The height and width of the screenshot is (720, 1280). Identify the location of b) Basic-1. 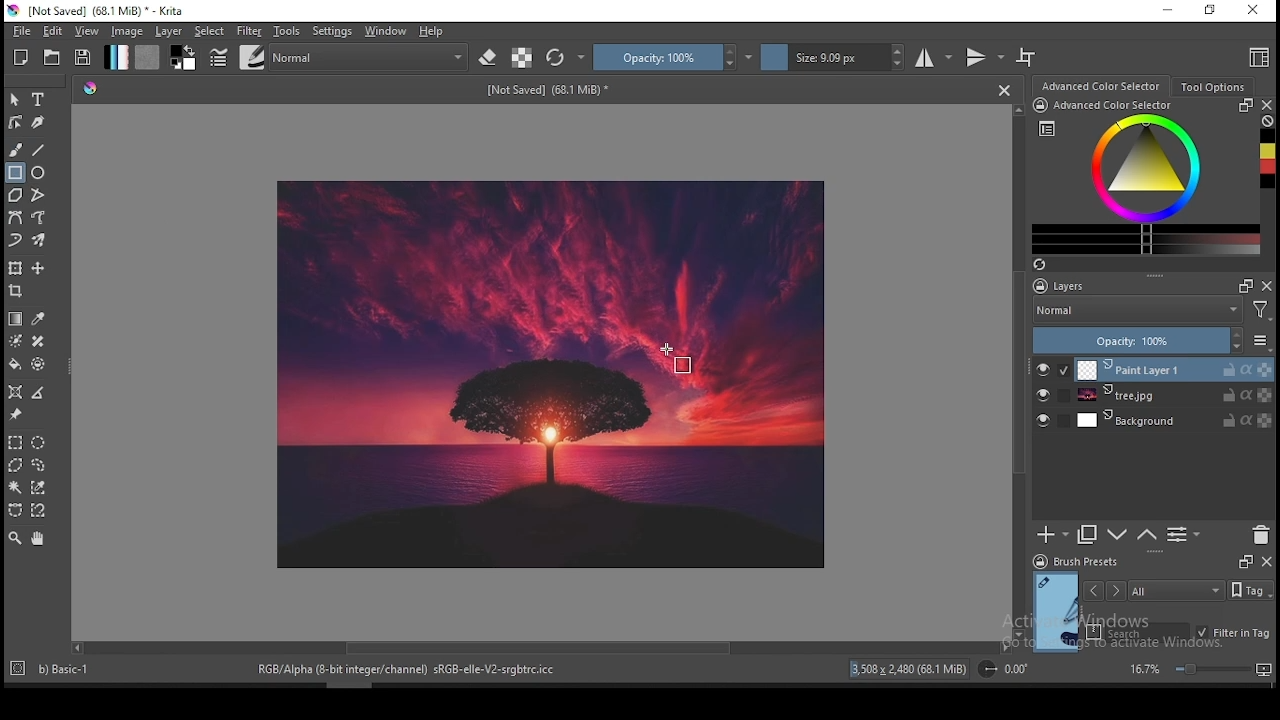
(55, 666).